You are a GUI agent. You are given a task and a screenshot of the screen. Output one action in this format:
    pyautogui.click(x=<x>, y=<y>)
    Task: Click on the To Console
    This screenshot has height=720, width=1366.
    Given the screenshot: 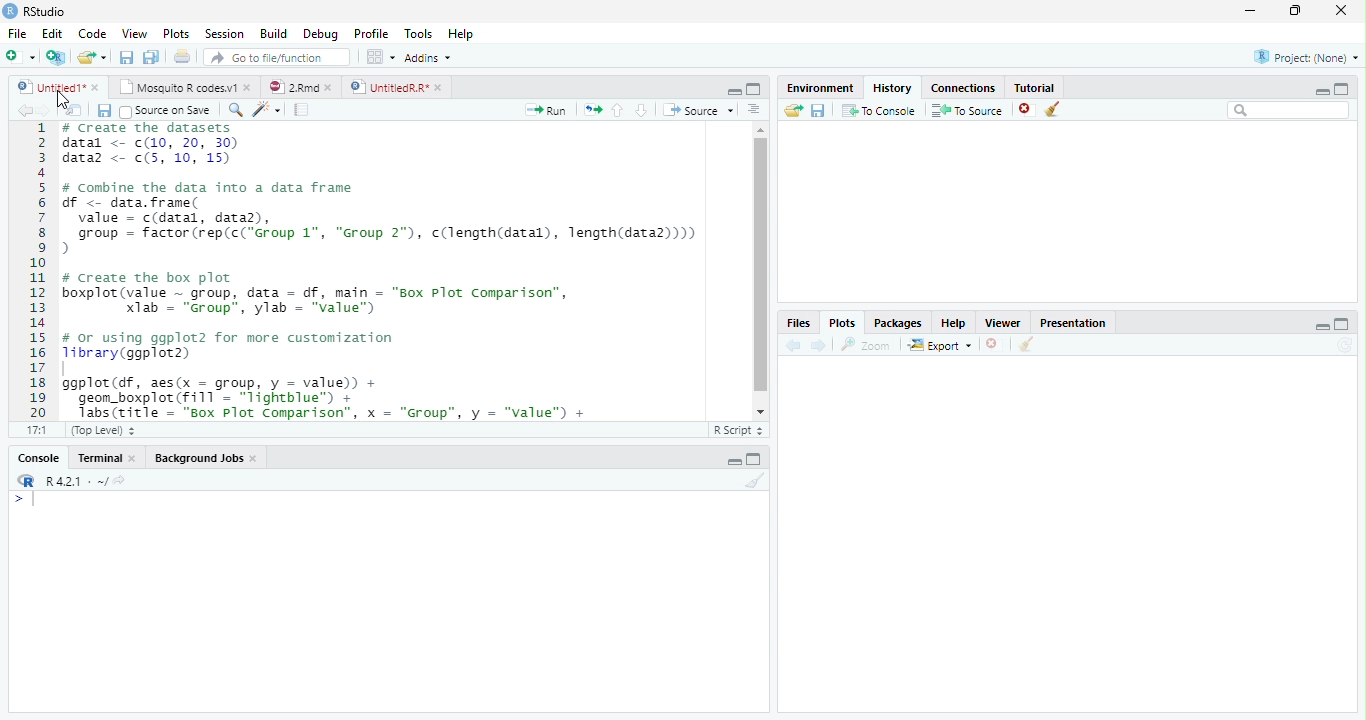 What is the action you would take?
    pyautogui.click(x=880, y=110)
    